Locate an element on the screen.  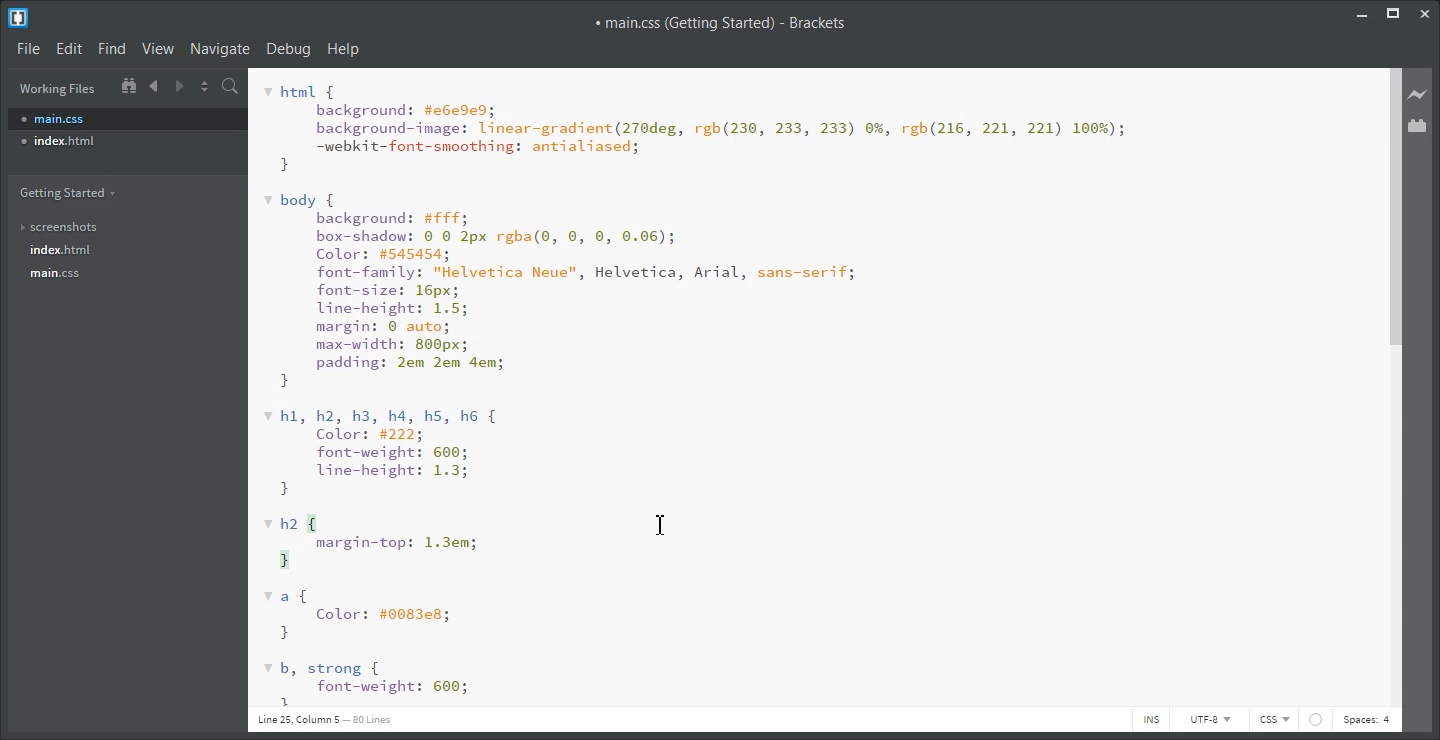
index.html is located at coordinates (69, 250).